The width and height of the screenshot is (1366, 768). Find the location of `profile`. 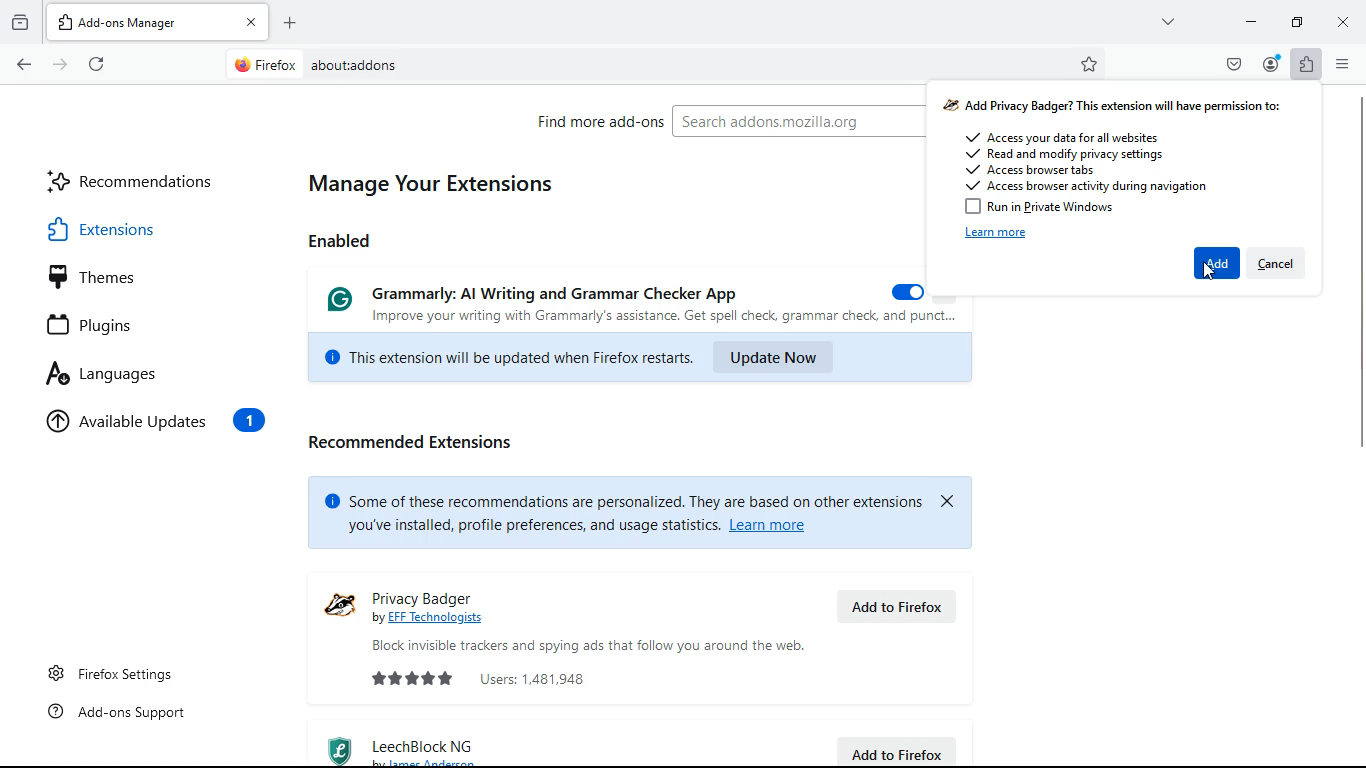

profile is located at coordinates (1269, 64).